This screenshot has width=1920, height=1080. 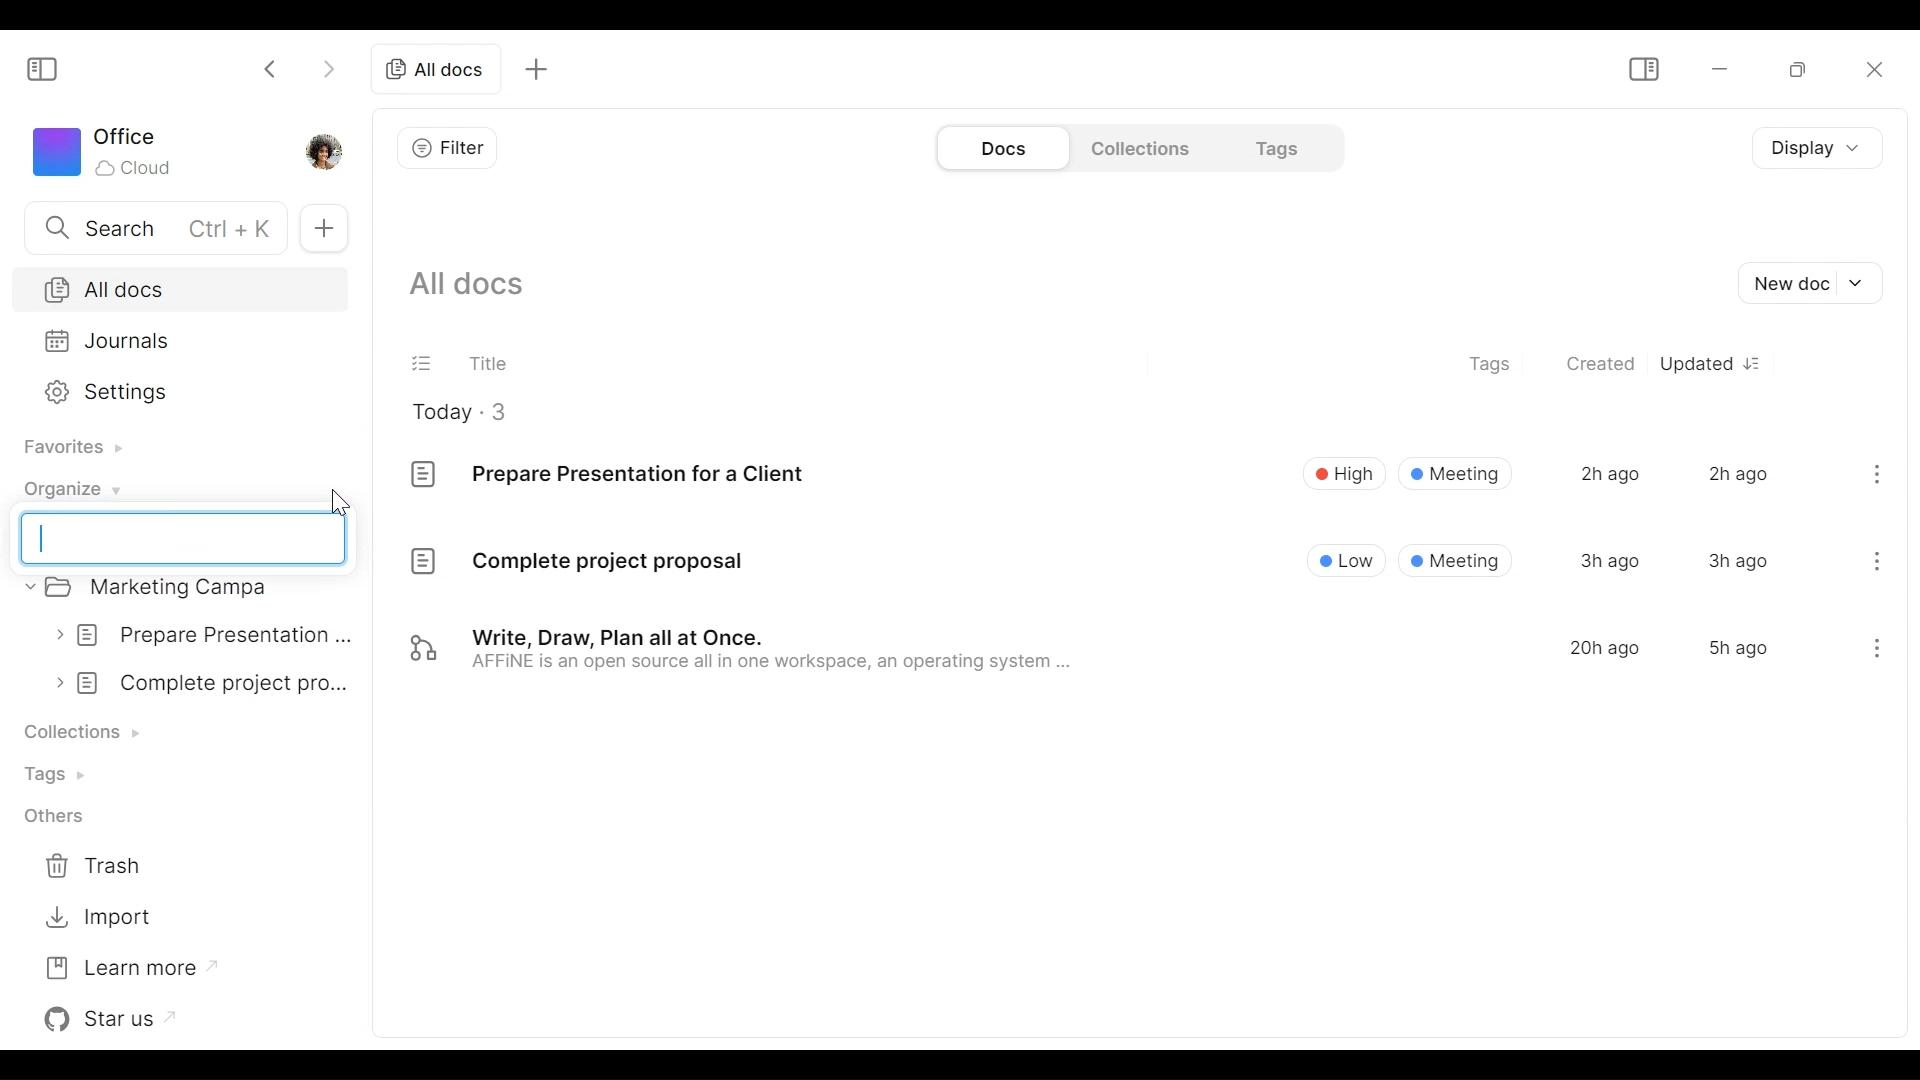 What do you see at coordinates (107, 152) in the screenshot?
I see `Workspace` at bounding box center [107, 152].